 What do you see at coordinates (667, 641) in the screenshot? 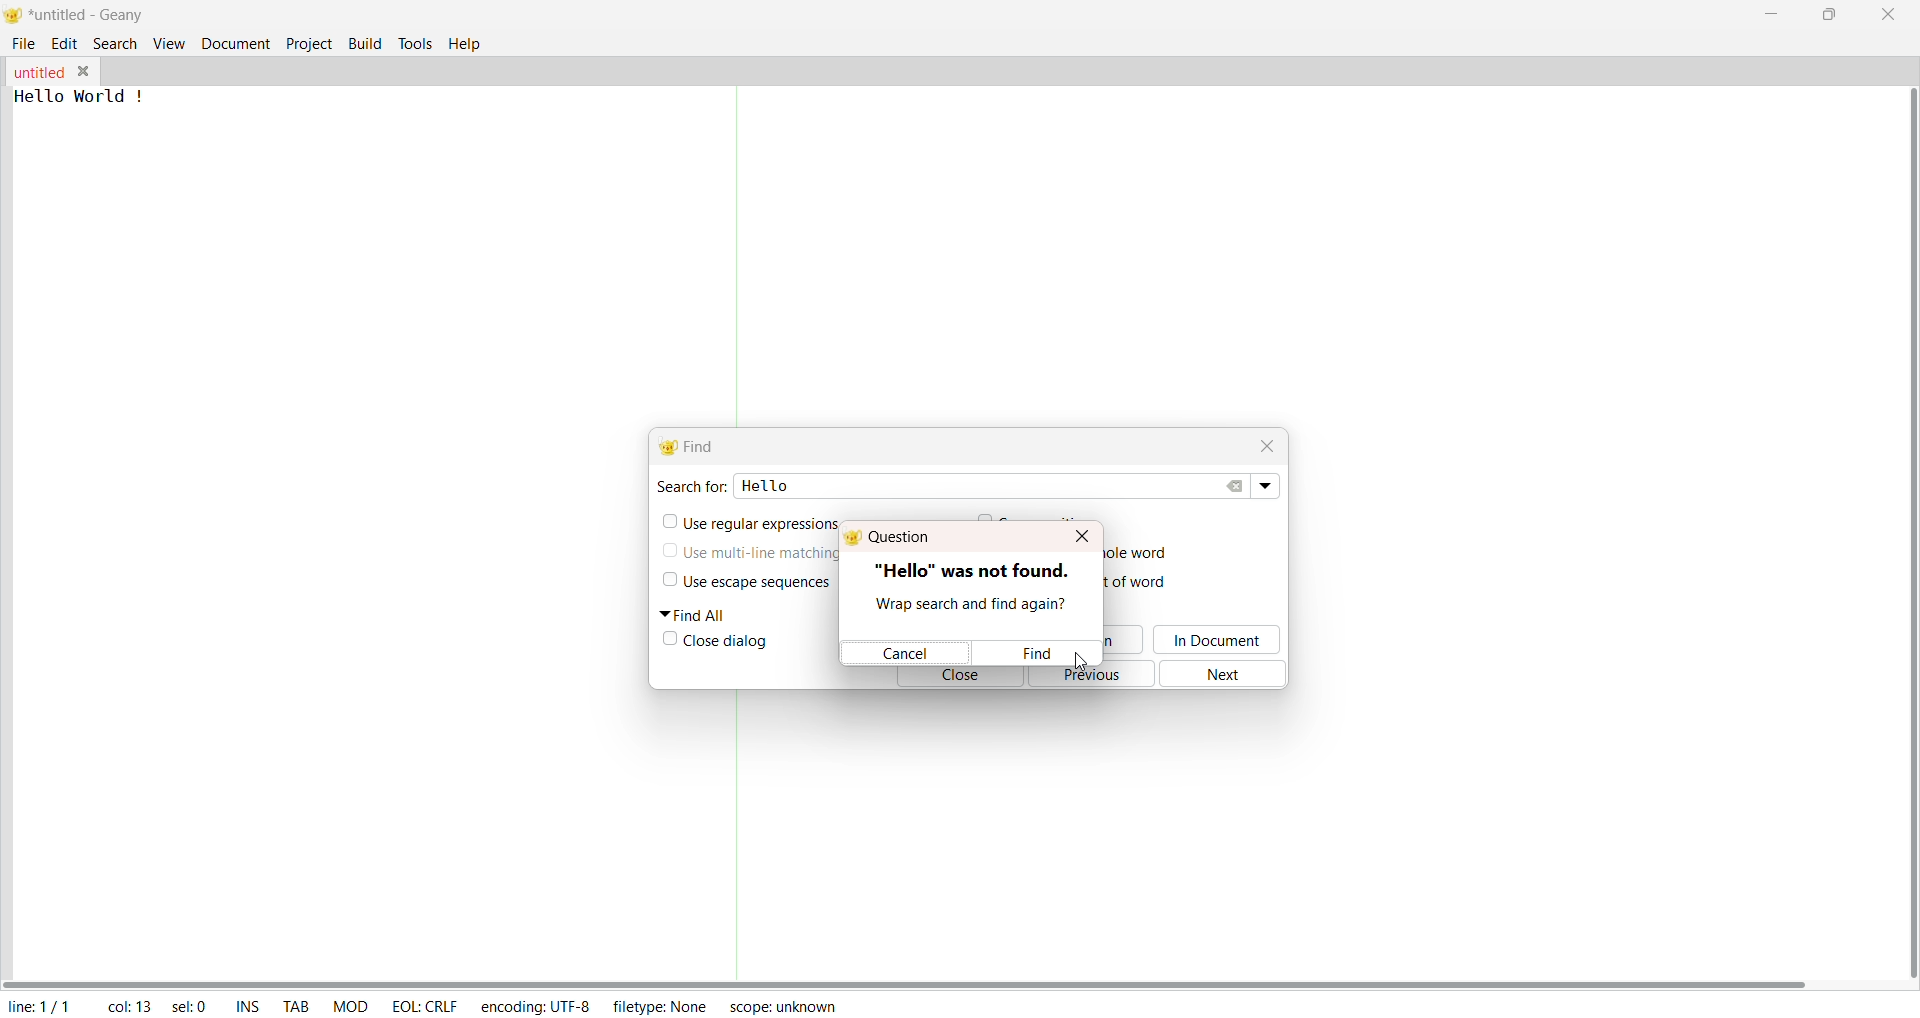
I see `Check box` at bounding box center [667, 641].